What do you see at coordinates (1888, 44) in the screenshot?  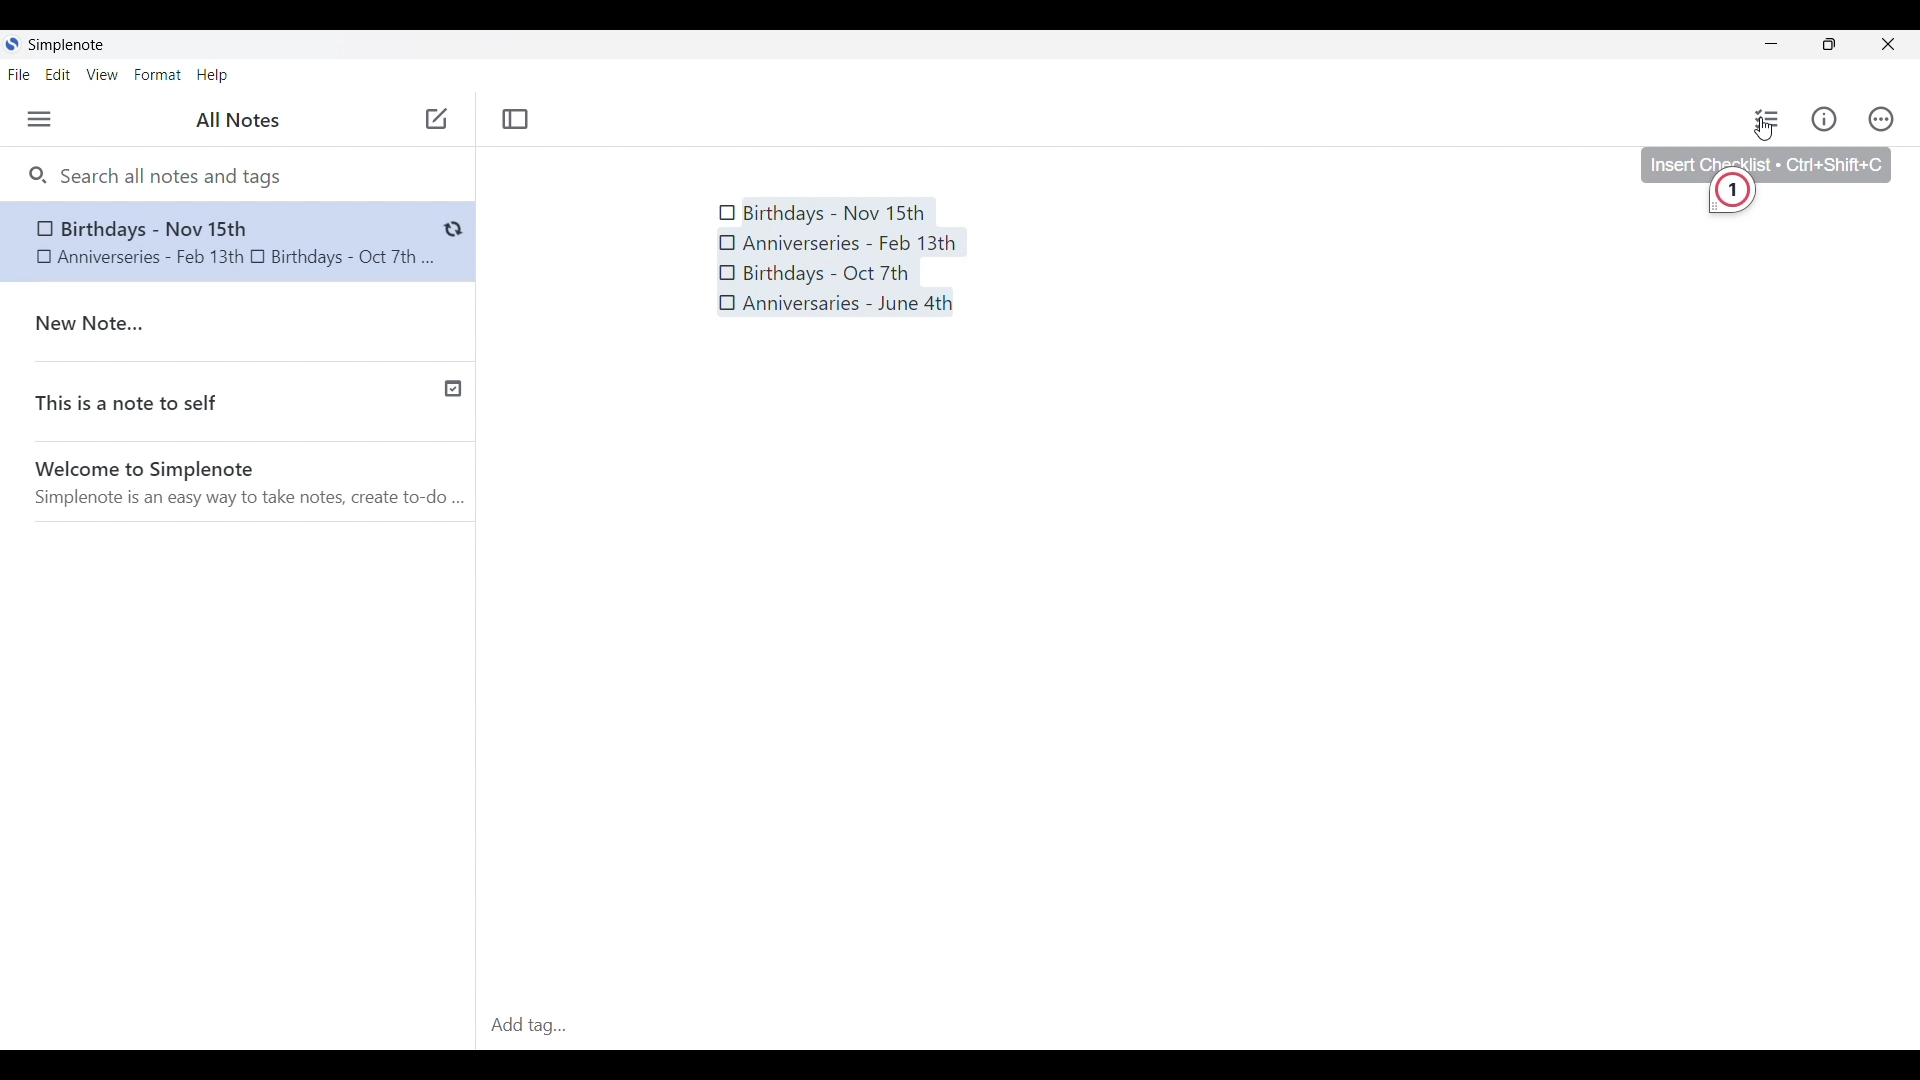 I see `Close interface` at bounding box center [1888, 44].